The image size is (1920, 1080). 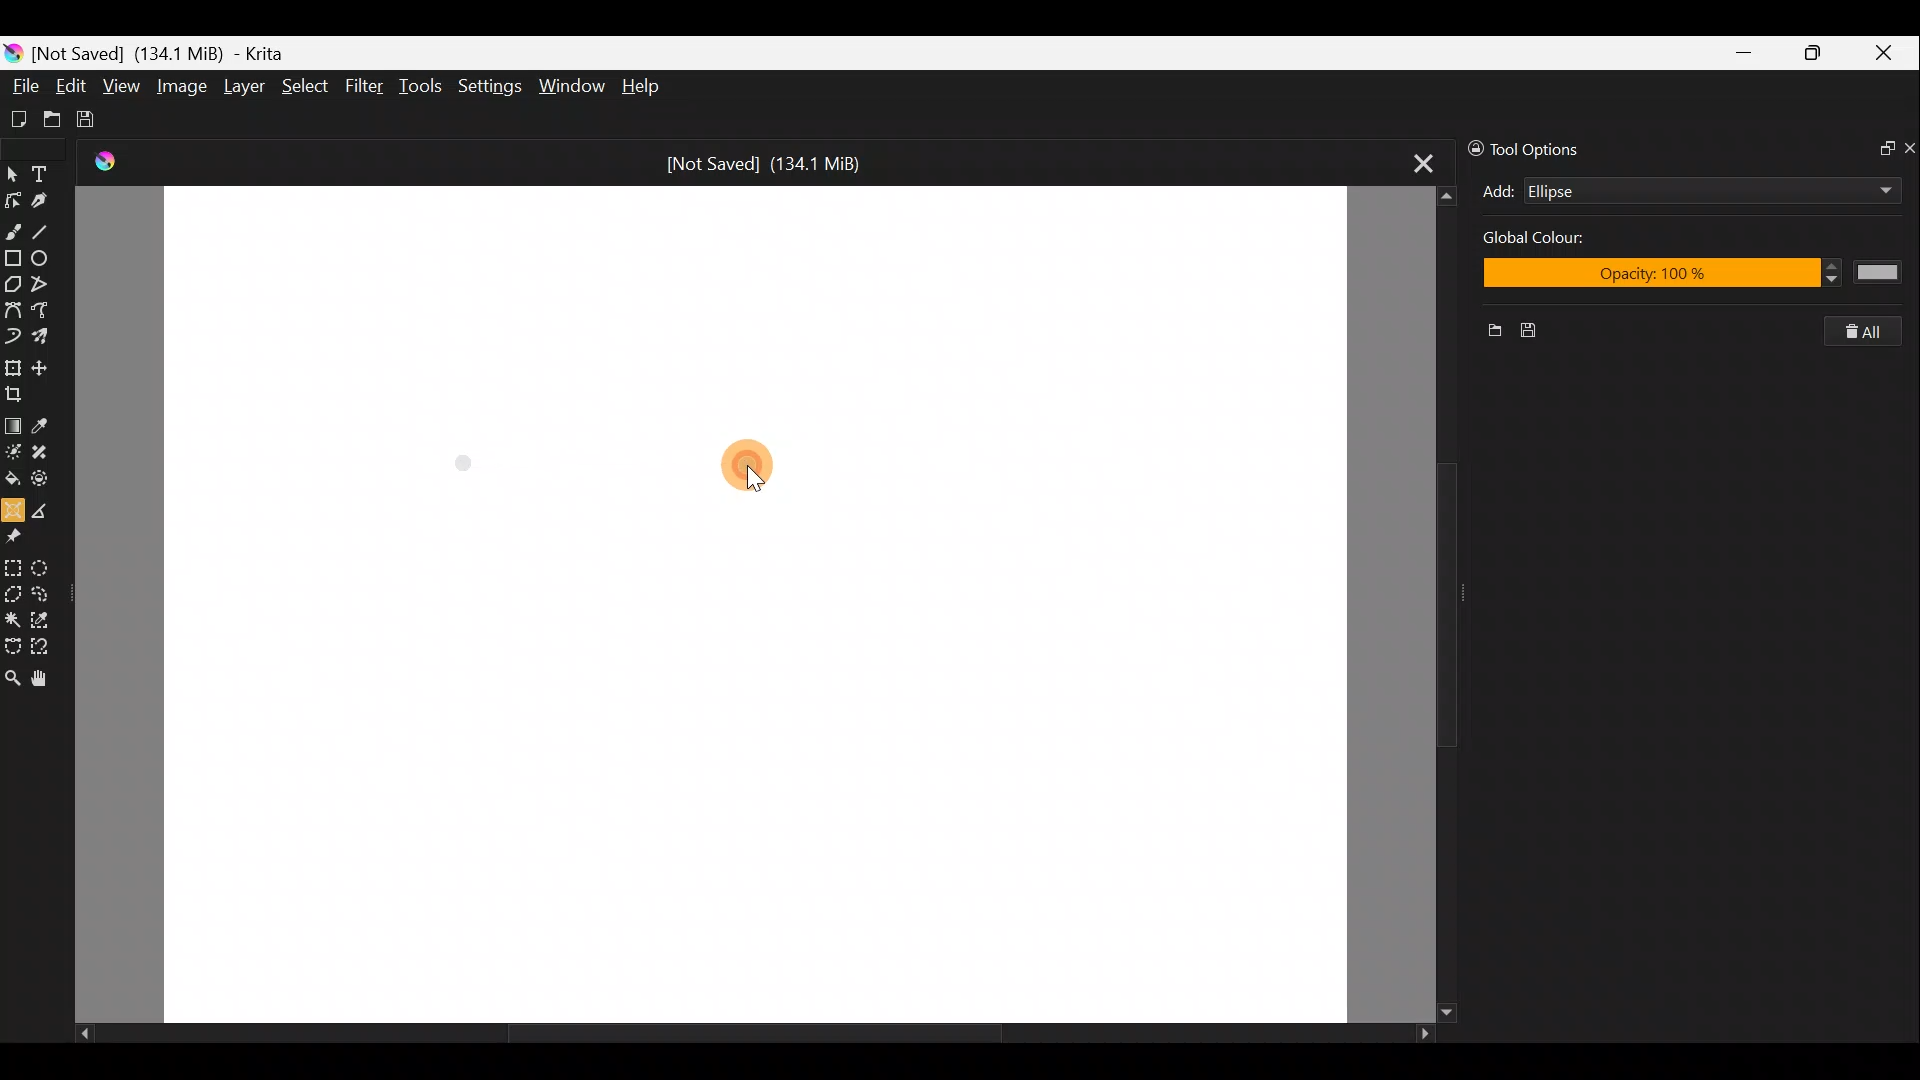 What do you see at coordinates (642, 87) in the screenshot?
I see `Help` at bounding box center [642, 87].